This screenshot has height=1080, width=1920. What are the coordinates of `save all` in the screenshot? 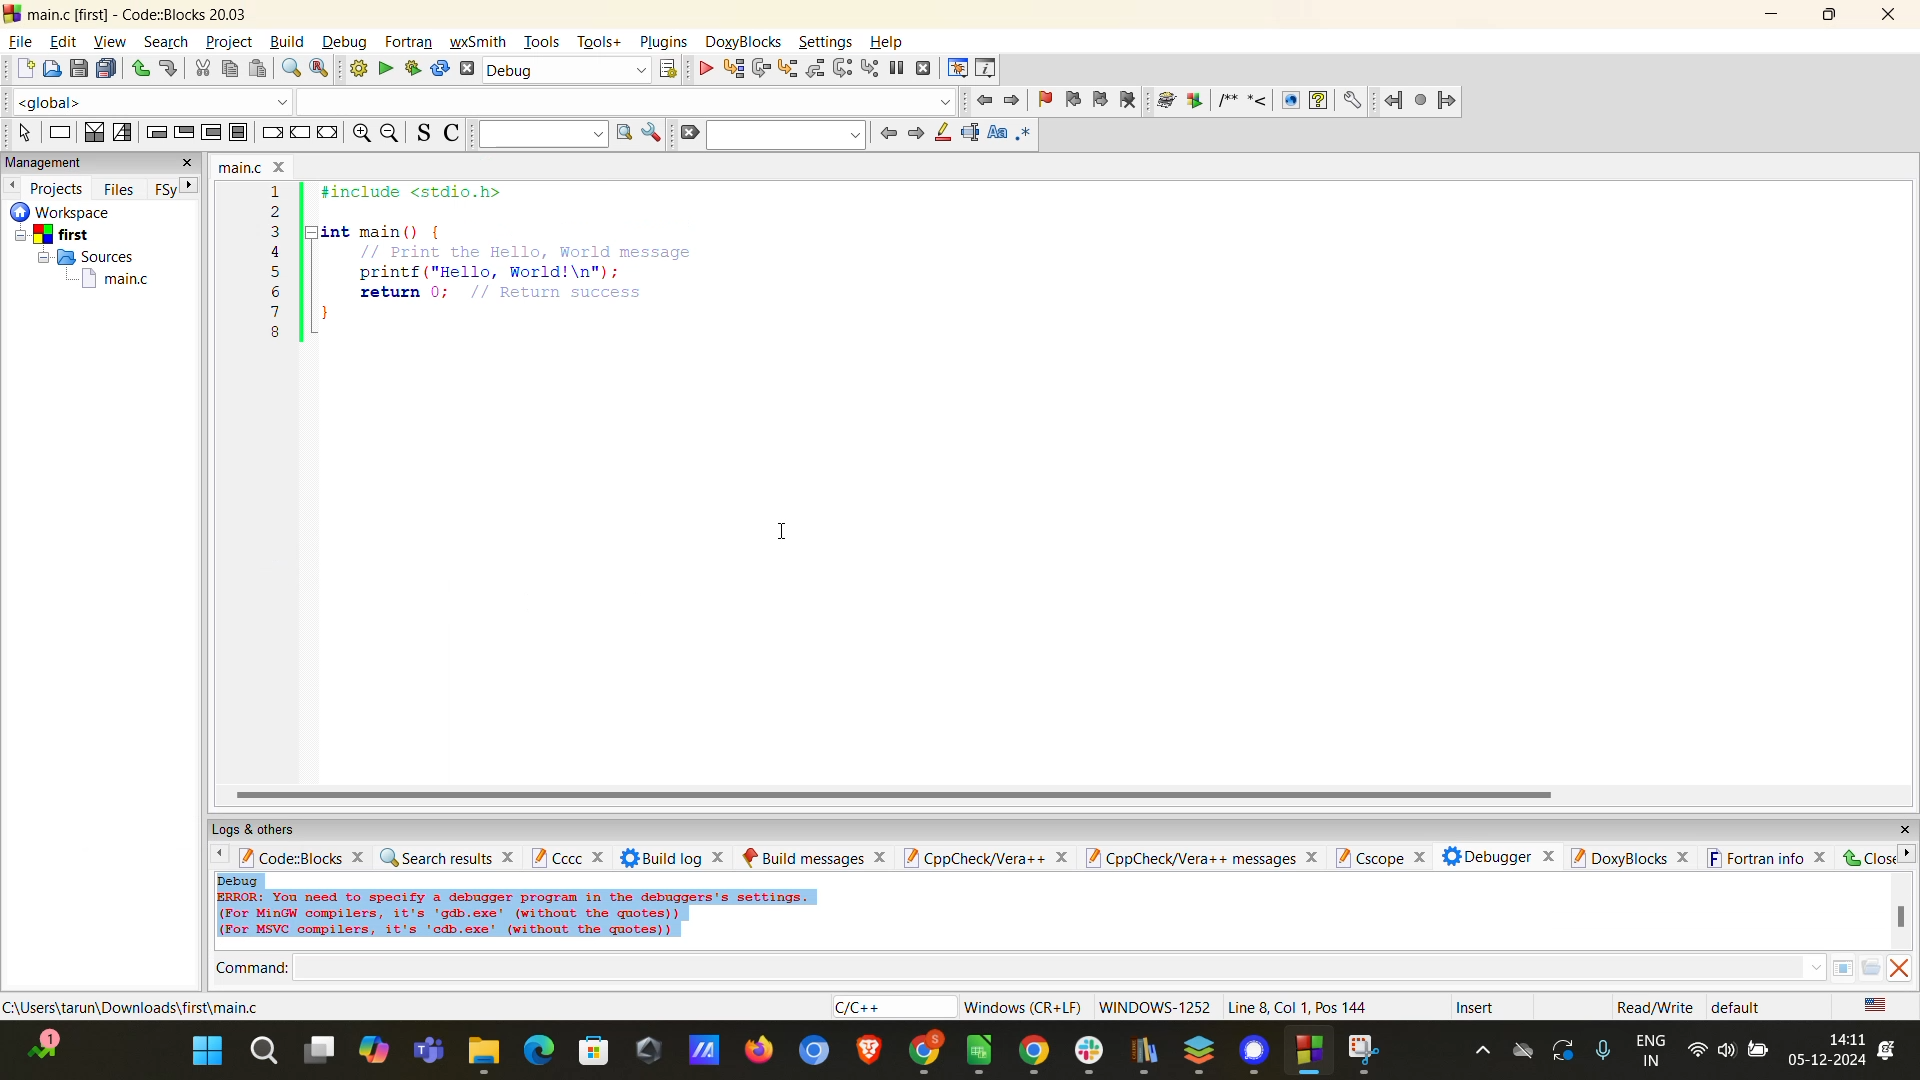 It's located at (104, 68).